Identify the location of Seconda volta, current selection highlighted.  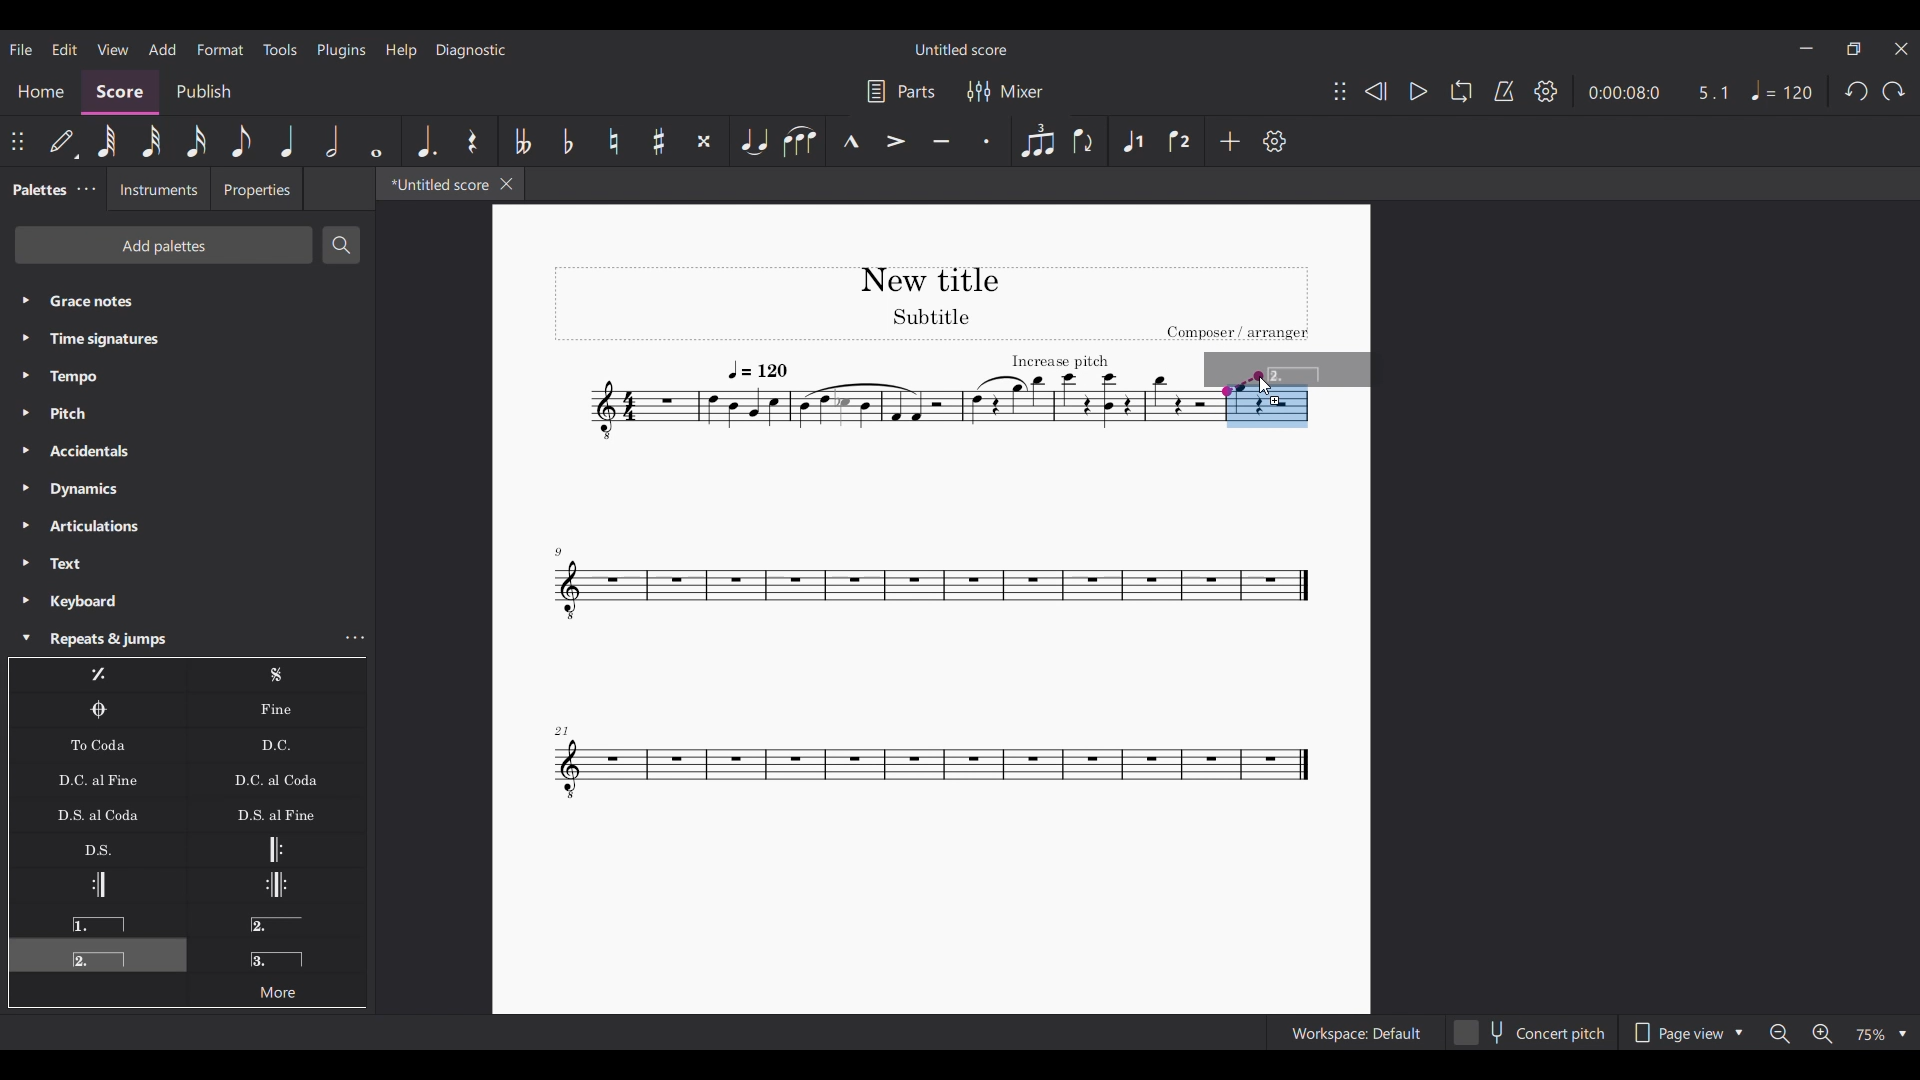
(98, 955).